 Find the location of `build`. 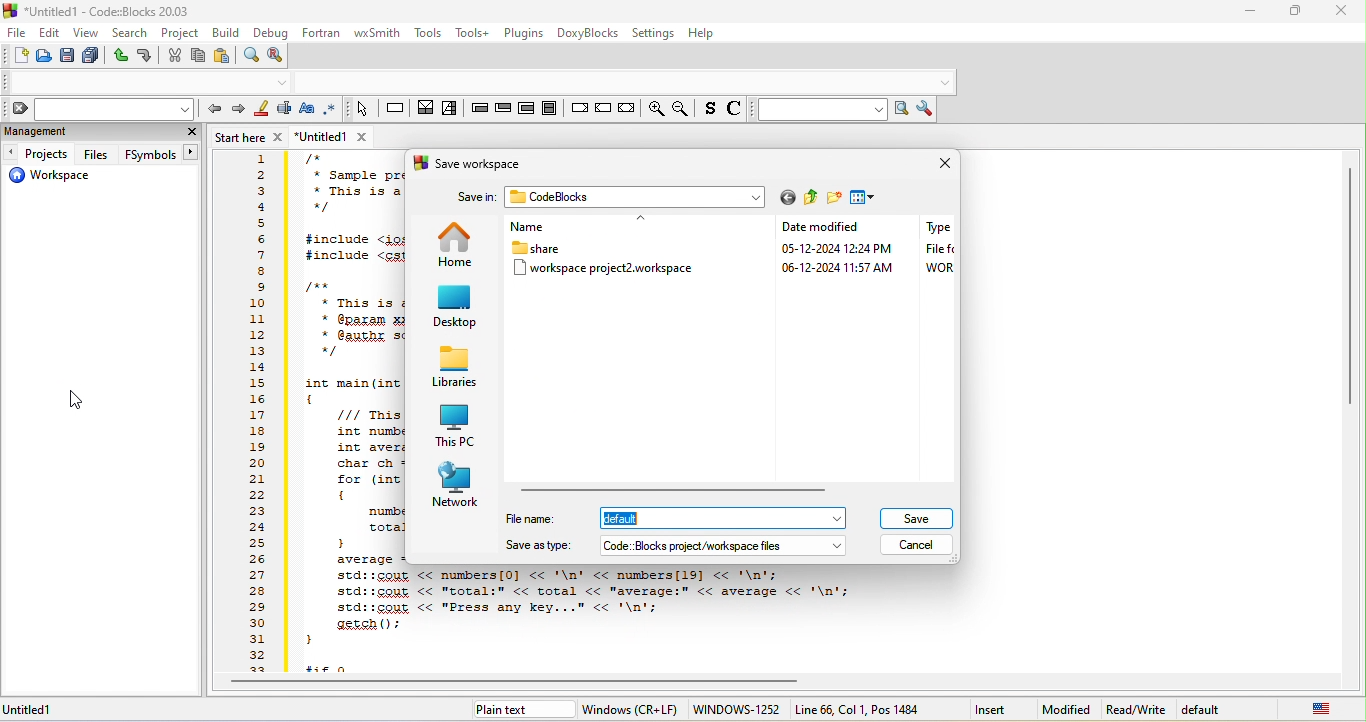

build is located at coordinates (228, 33).